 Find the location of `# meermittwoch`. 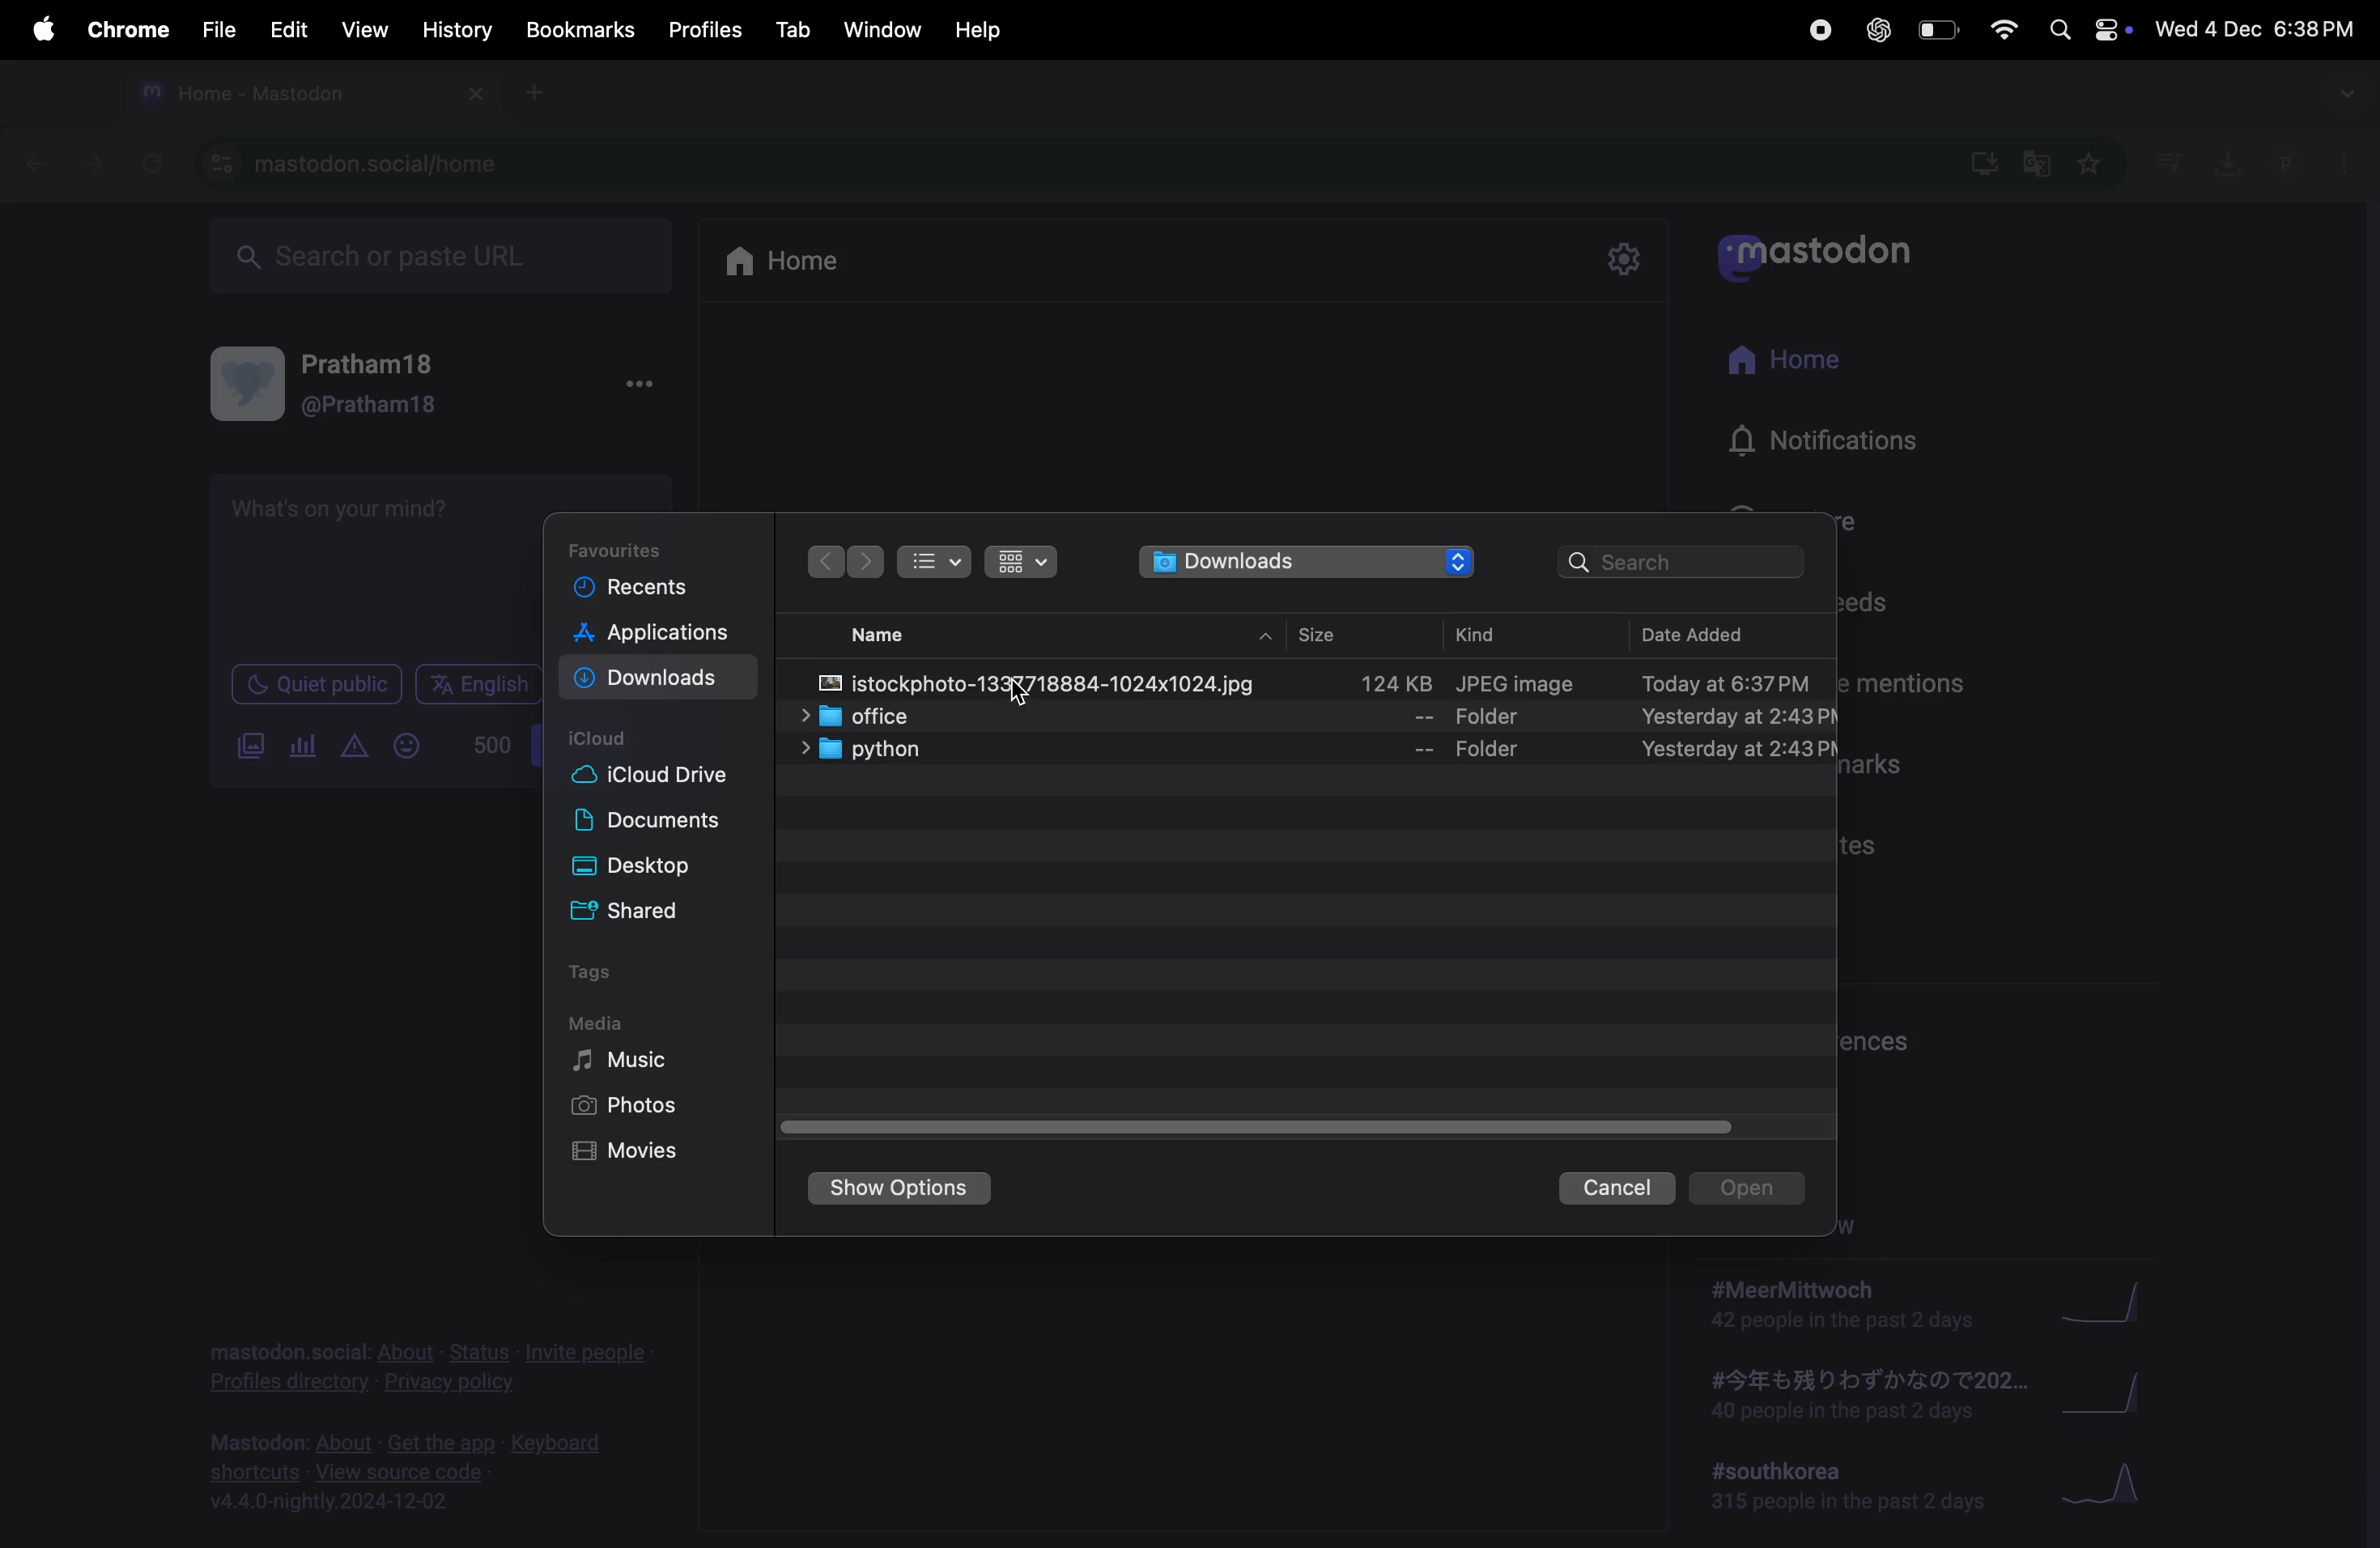

# meermittwoch is located at coordinates (1841, 1305).